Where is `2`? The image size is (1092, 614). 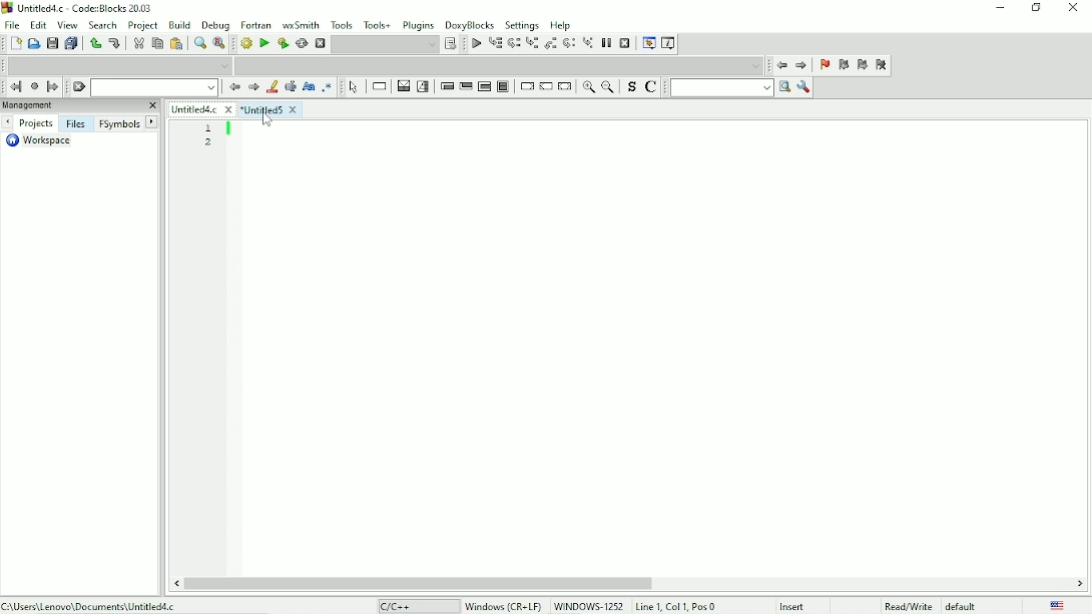
2 is located at coordinates (209, 144).